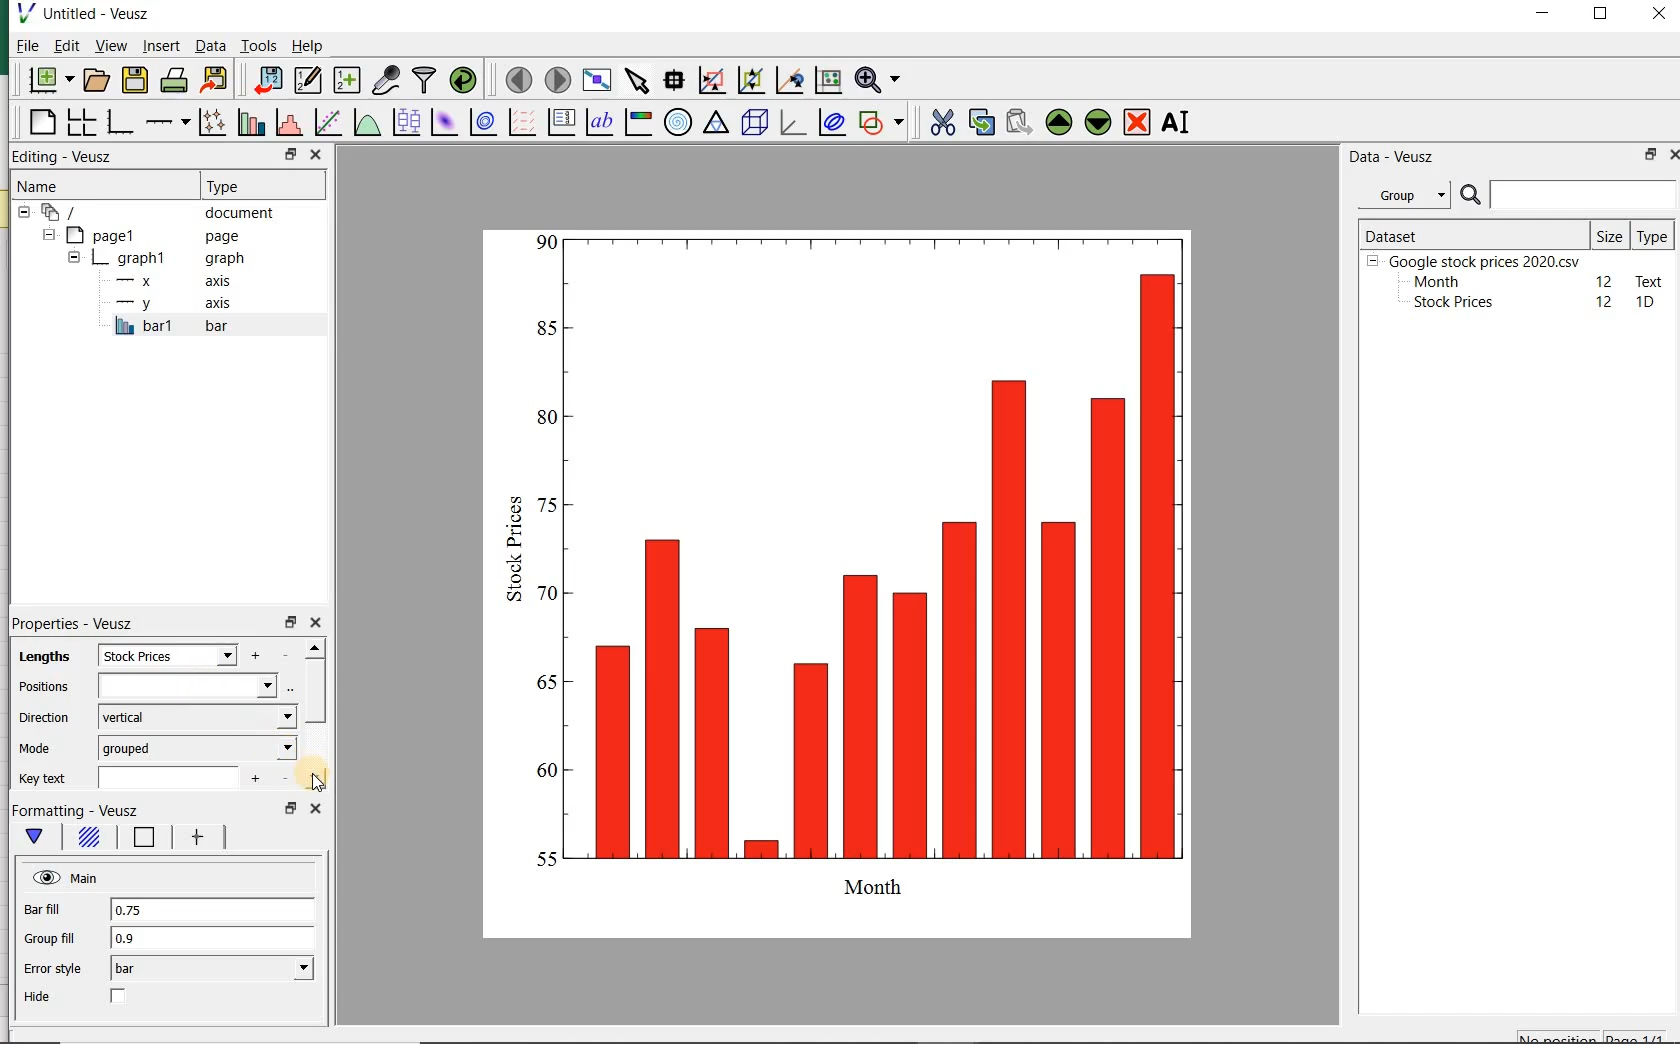  What do you see at coordinates (197, 718) in the screenshot?
I see `vertical` at bounding box center [197, 718].